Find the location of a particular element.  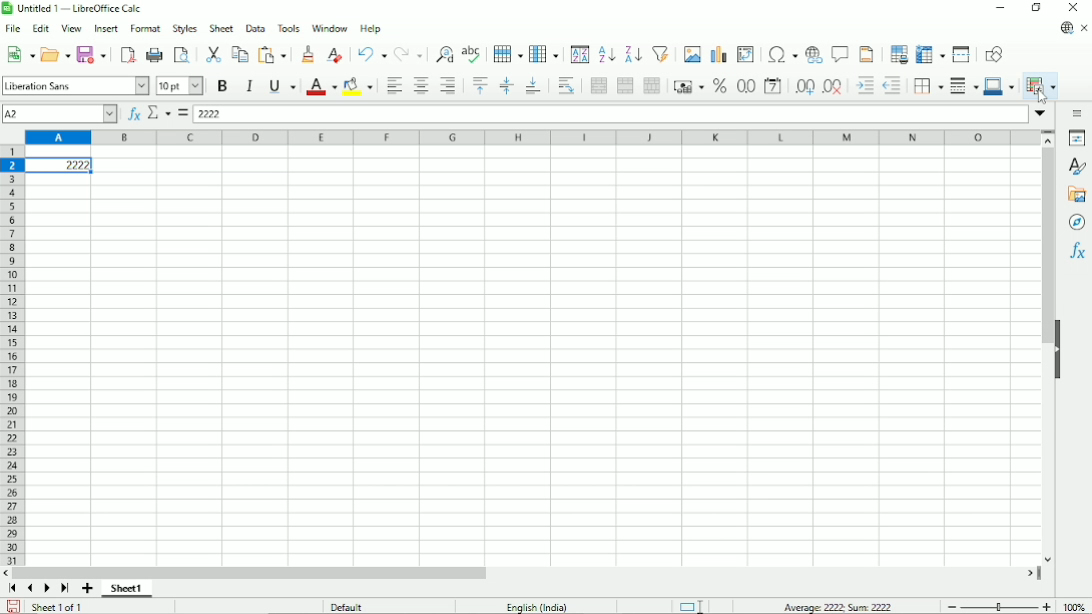

Underline is located at coordinates (282, 87).